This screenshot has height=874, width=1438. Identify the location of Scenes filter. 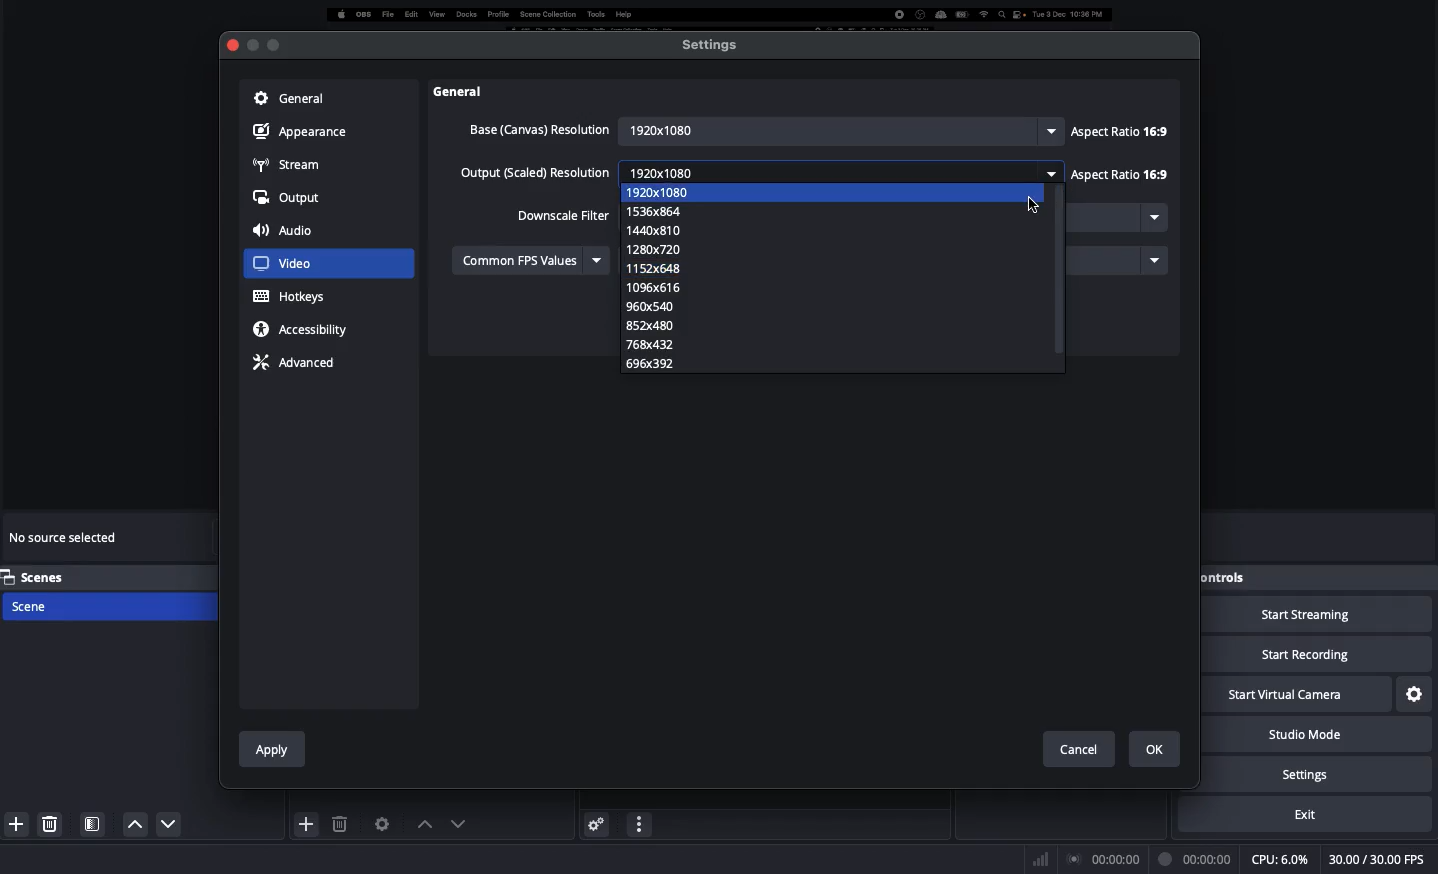
(93, 824).